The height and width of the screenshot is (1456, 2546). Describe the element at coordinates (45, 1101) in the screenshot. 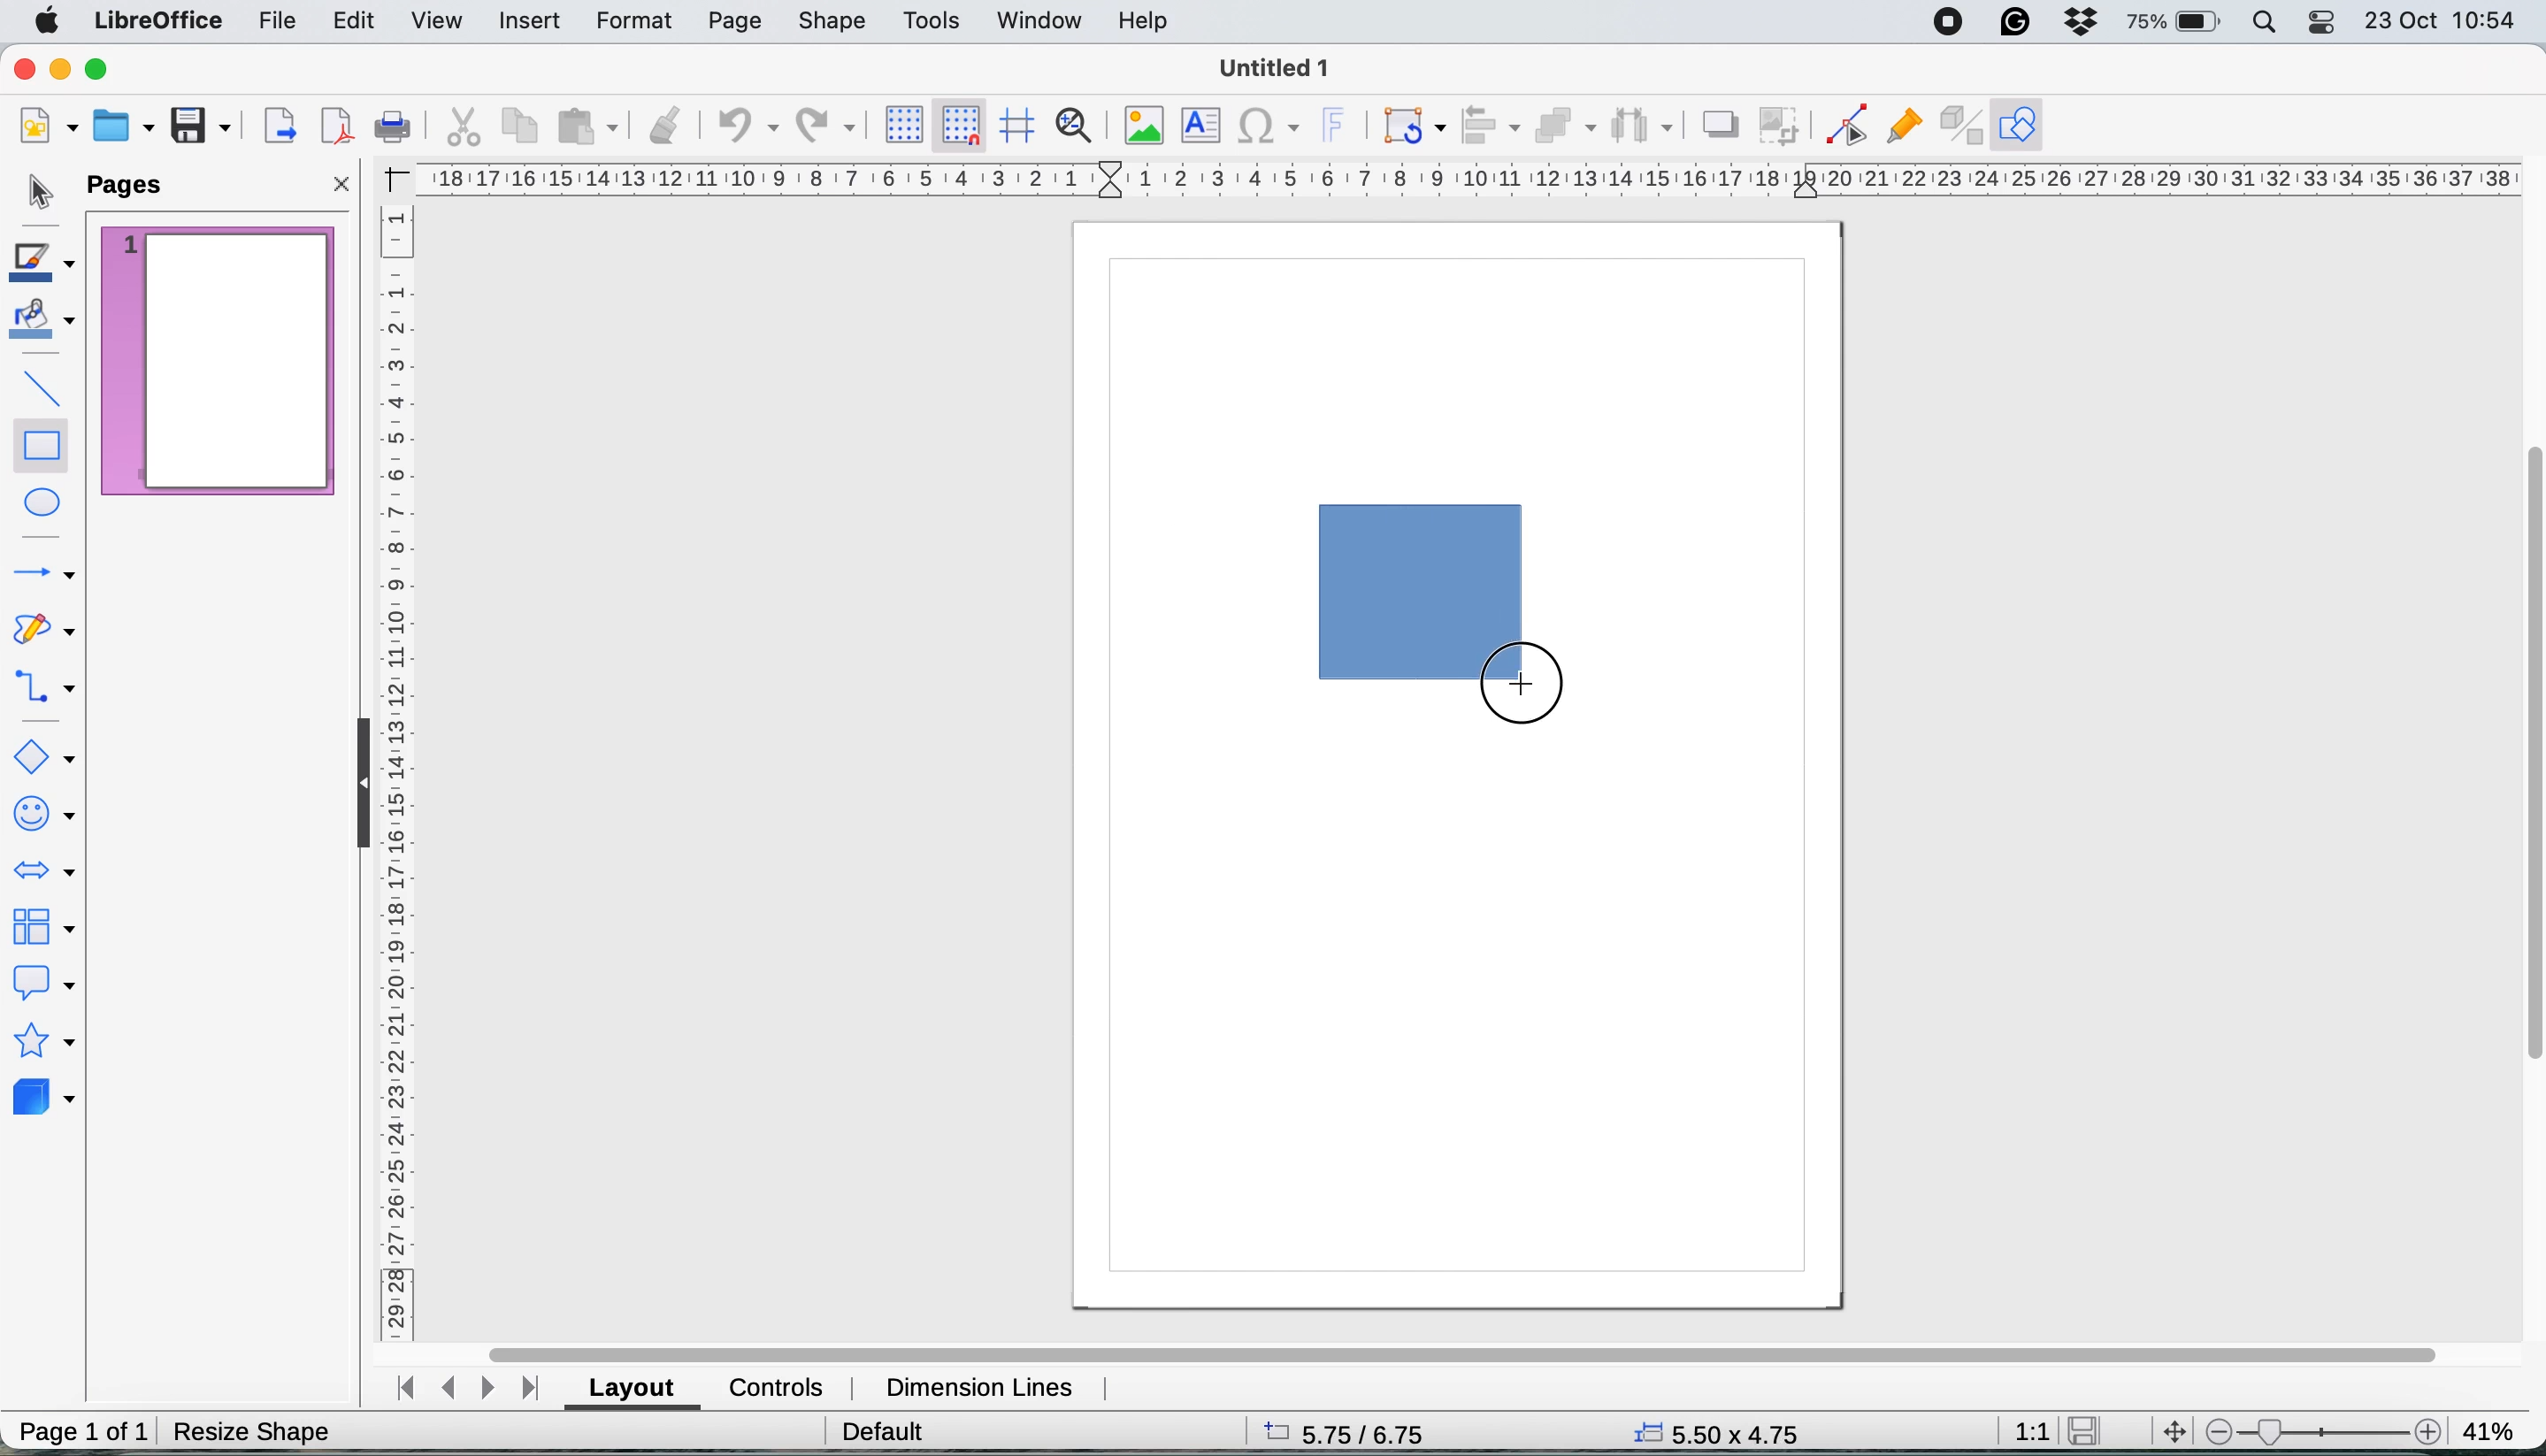

I see `3d objects` at that location.